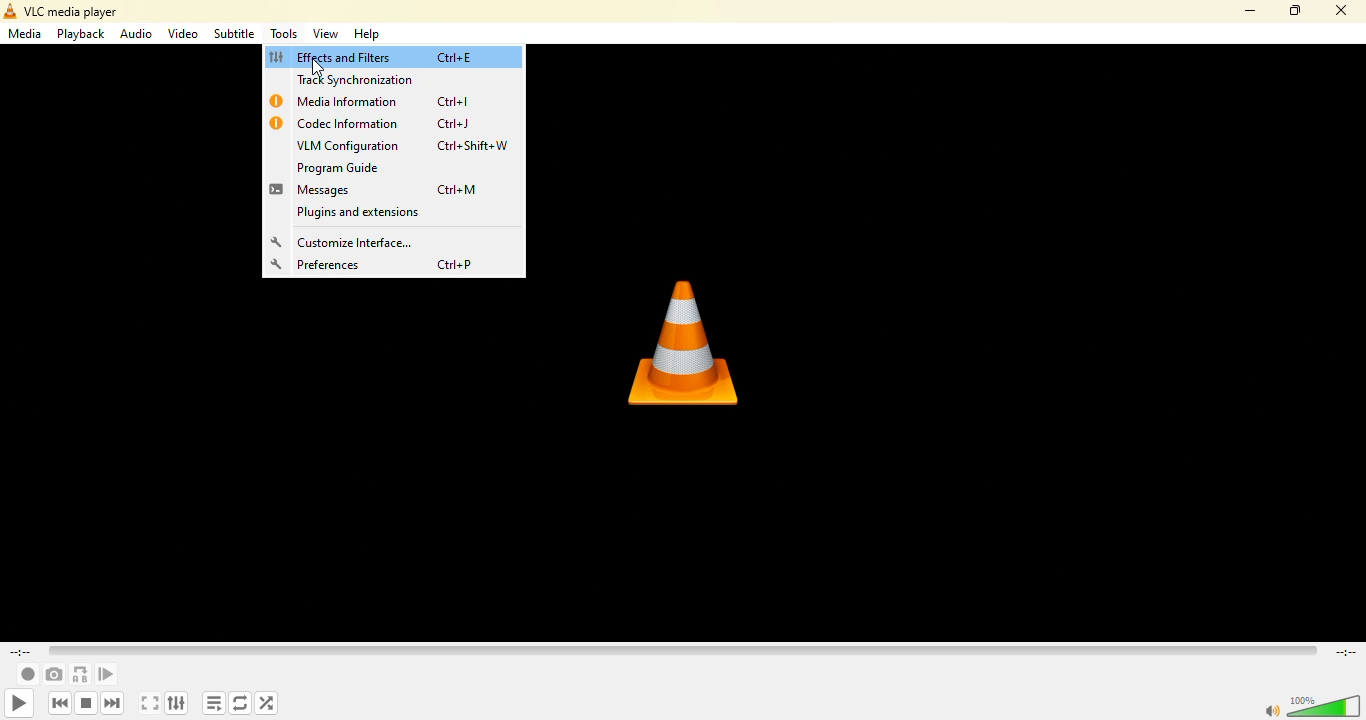 This screenshot has width=1366, height=720. What do you see at coordinates (1248, 11) in the screenshot?
I see `minimize` at bounding box center [1248, 11].